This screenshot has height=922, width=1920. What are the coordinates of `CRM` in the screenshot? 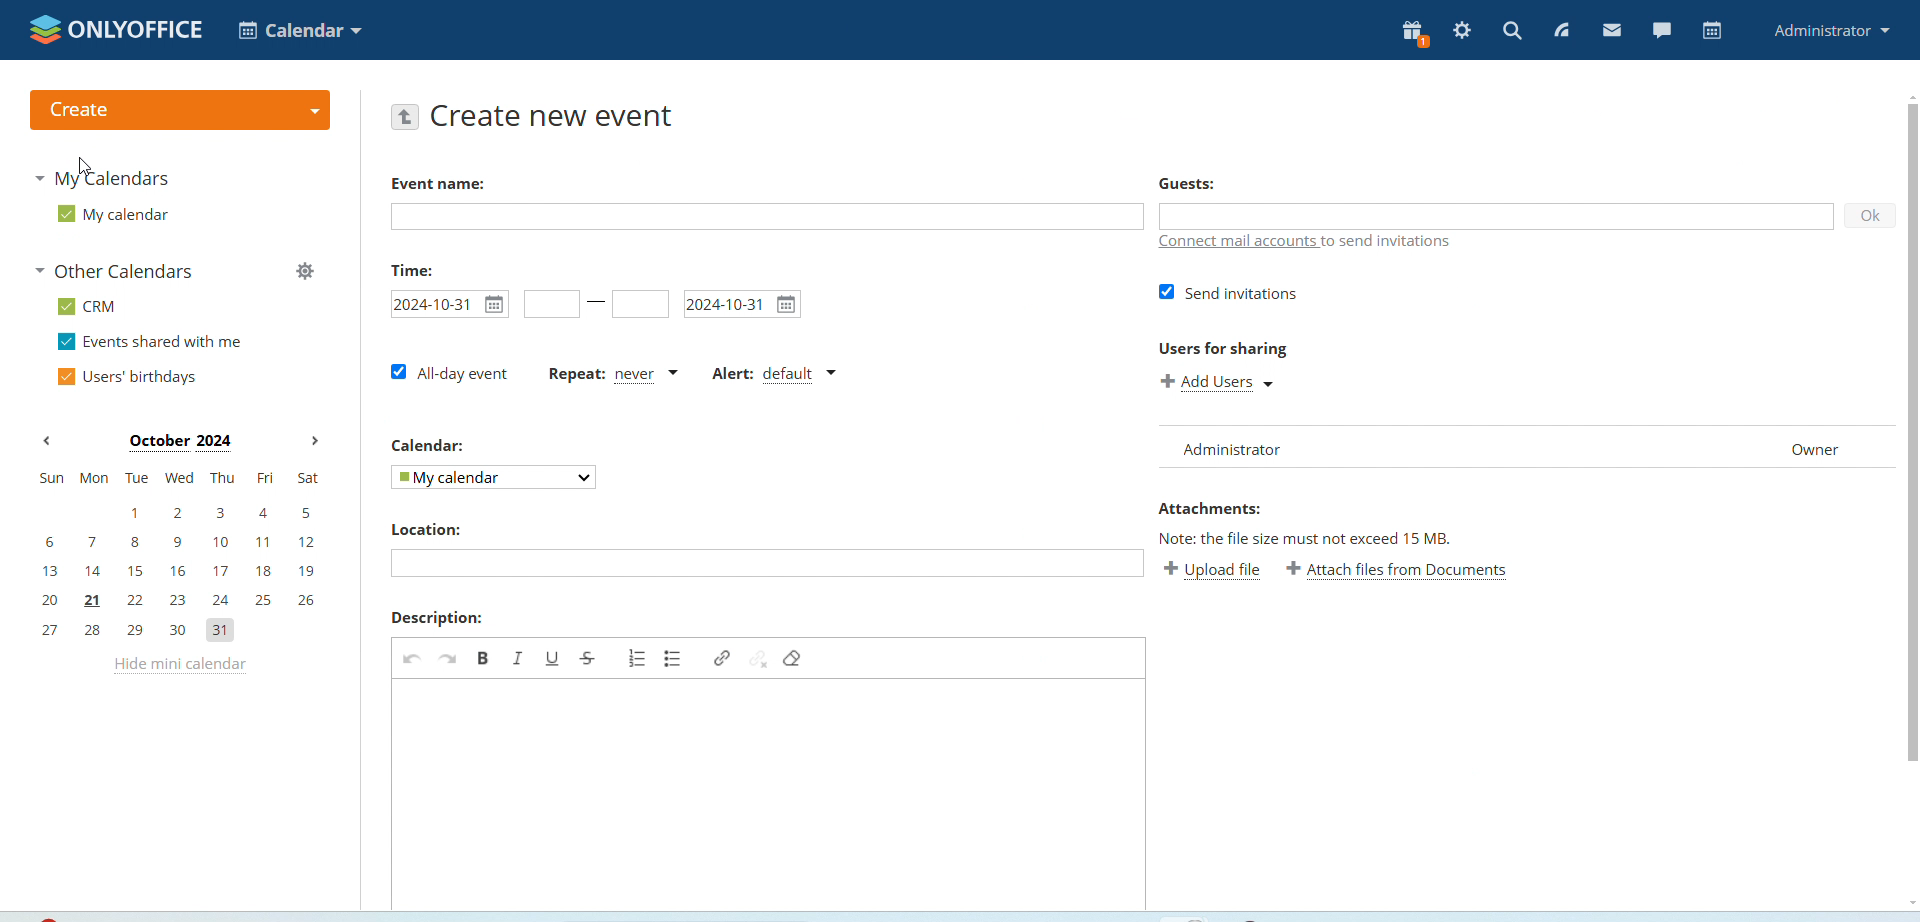 It's located at (89, 306).